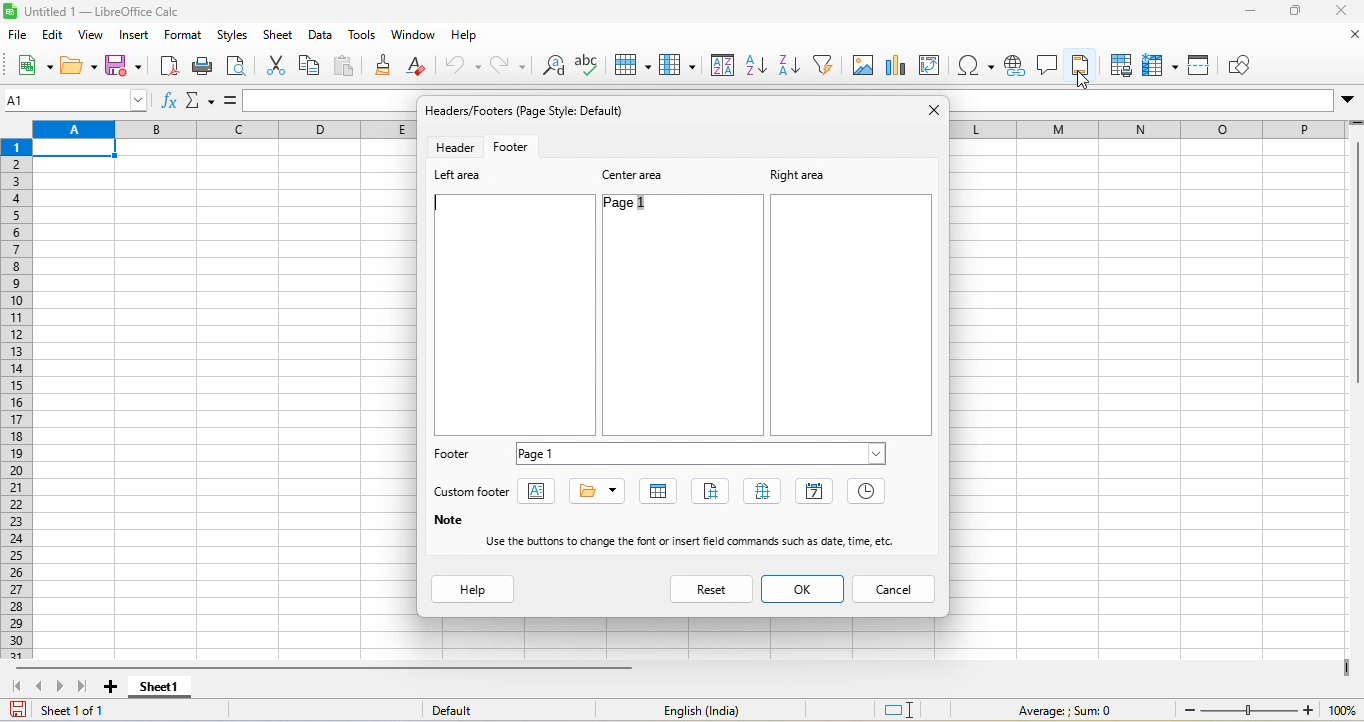 Image resolution: width=1364 pixels, height=722 pixels. Describe the element at coordinates (1264, 711) in the screenshot. I see `zoom` at that location.